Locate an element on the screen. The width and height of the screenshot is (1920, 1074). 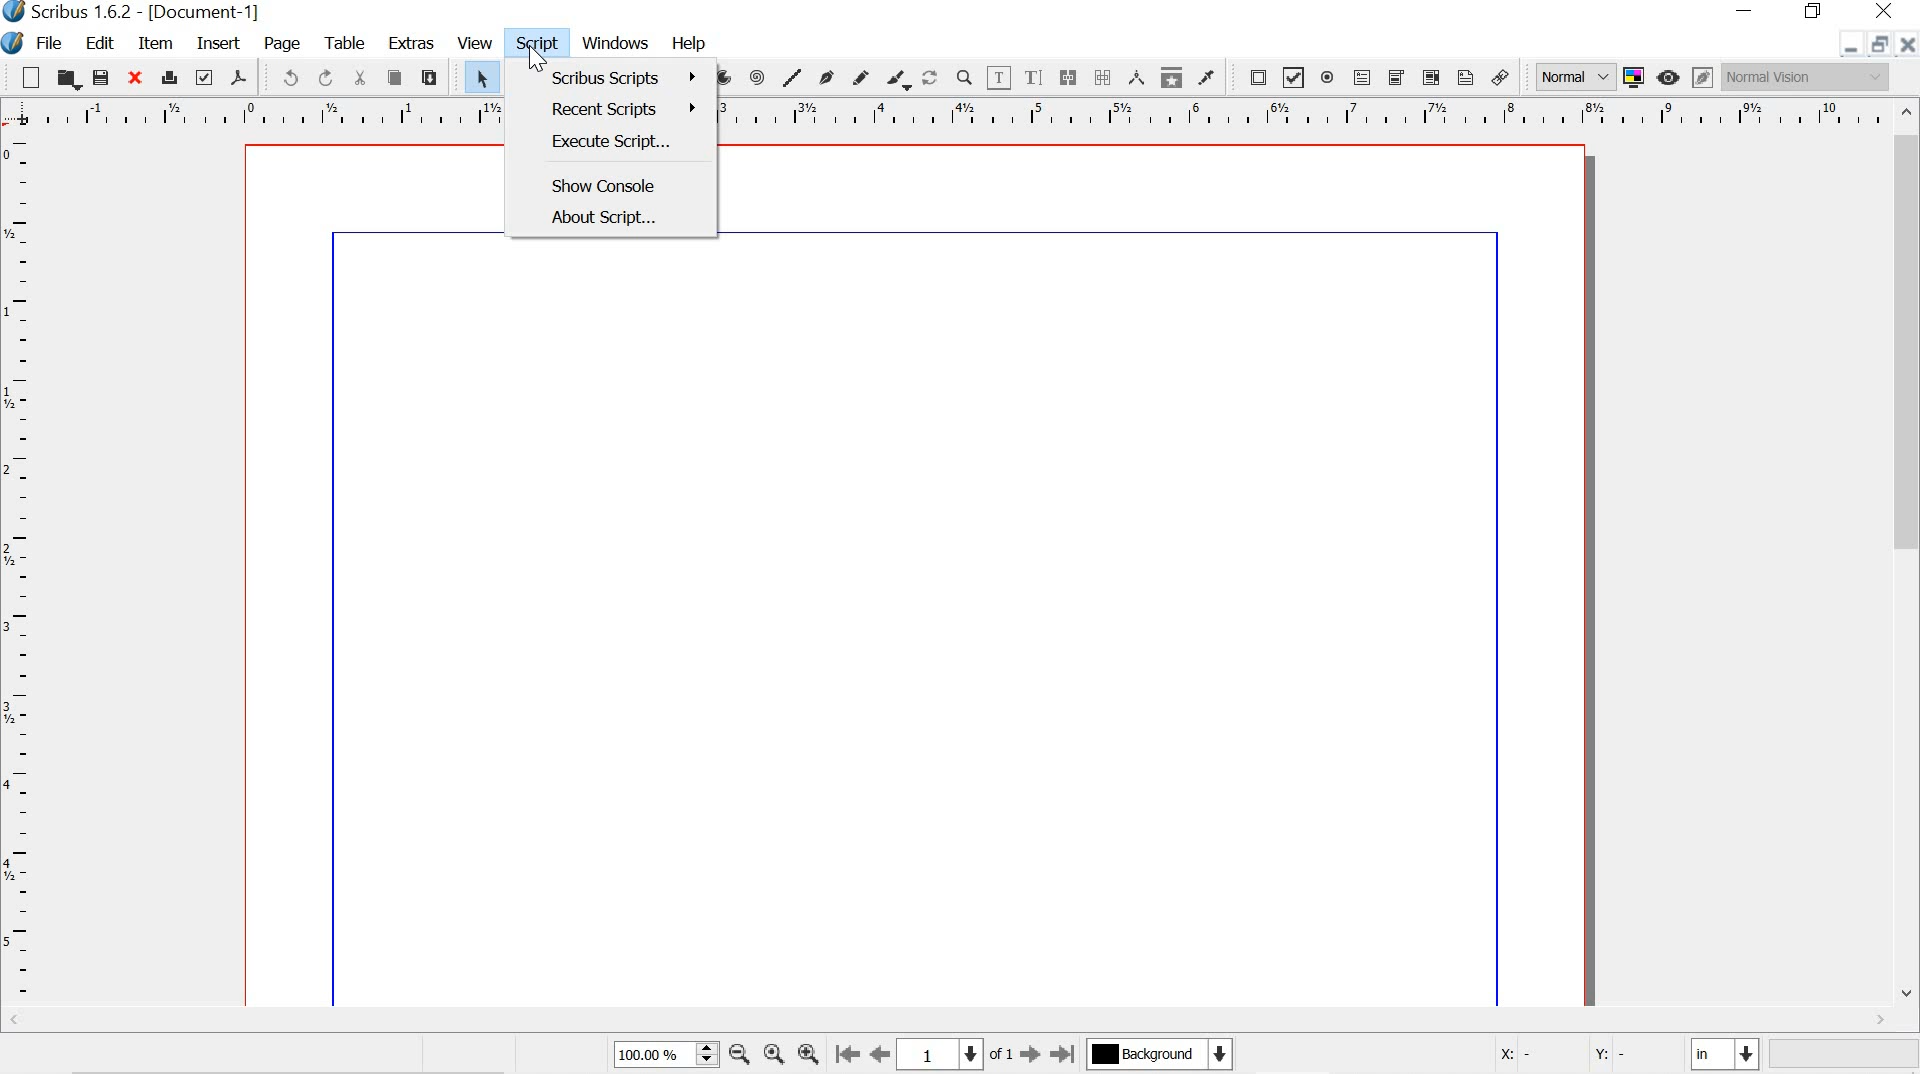
save is located at coordinates (104, 79).